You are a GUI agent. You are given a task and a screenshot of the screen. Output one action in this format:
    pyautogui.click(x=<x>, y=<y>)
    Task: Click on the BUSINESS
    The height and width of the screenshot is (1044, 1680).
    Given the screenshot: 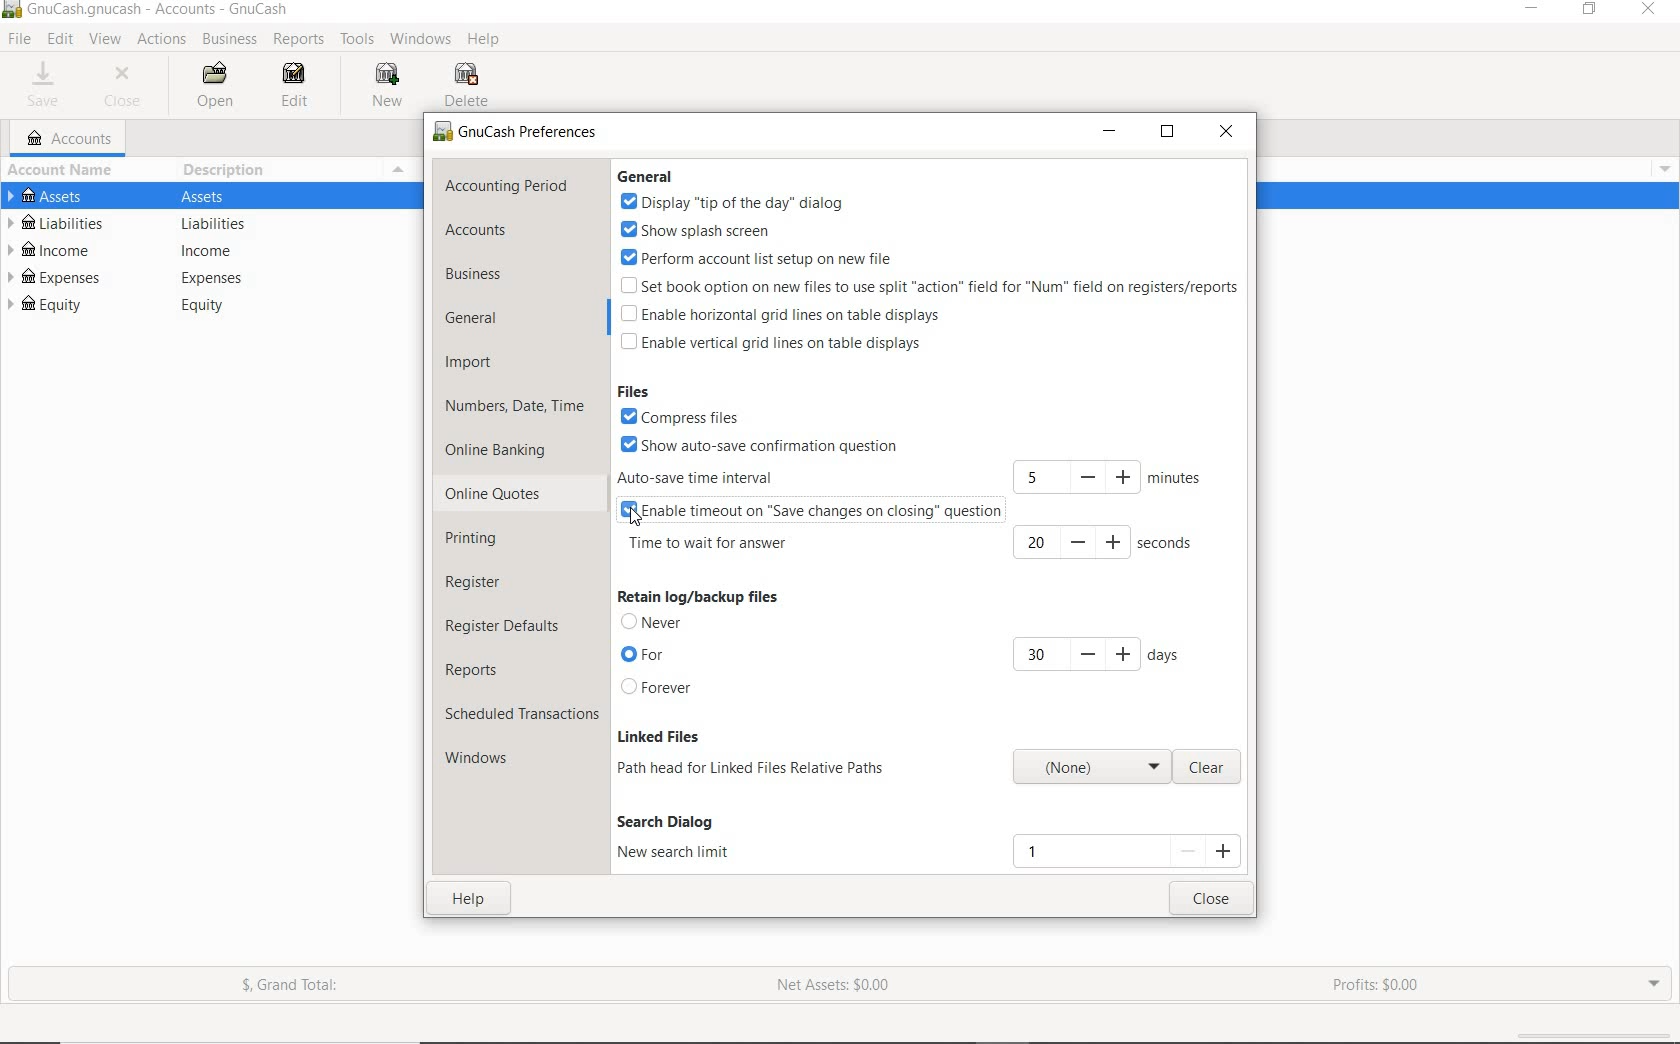 What is the action you would take?
    pyautogui.click(x=227, y=39)
    